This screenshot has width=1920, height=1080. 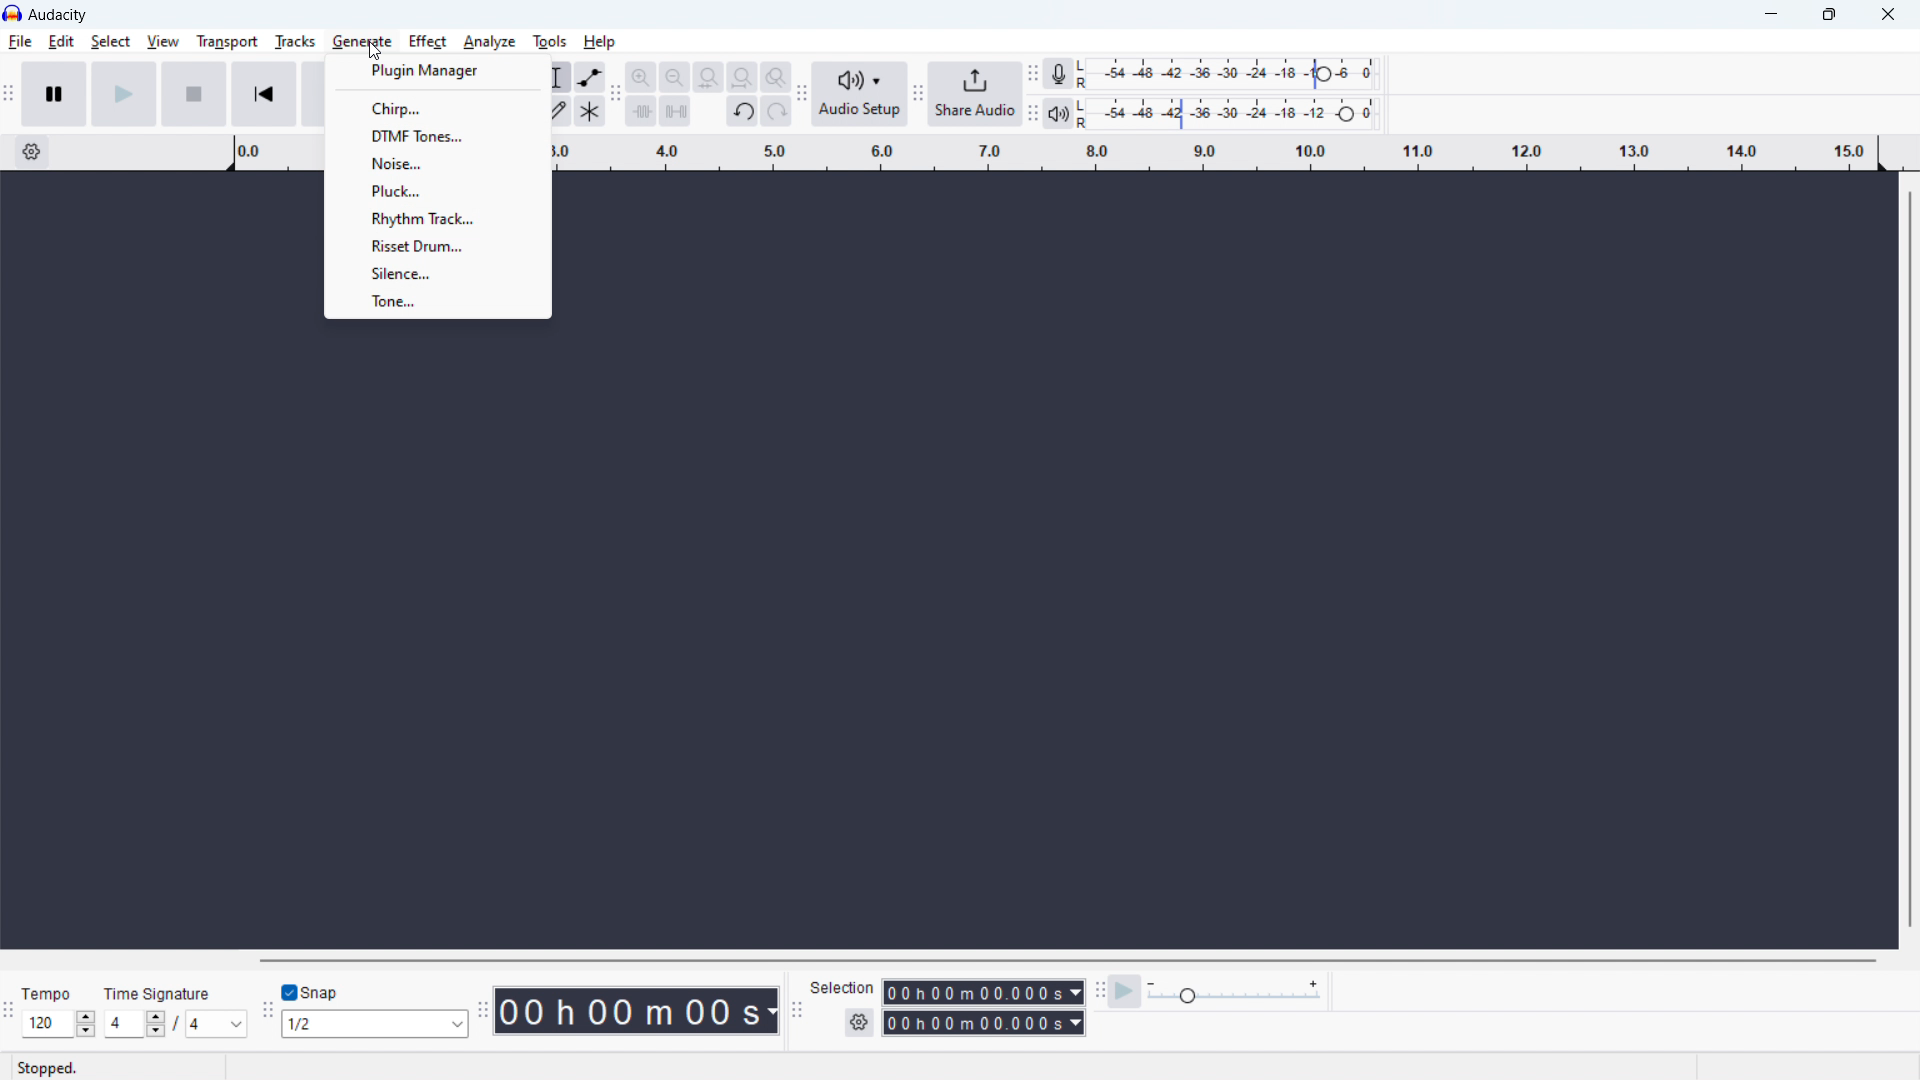 I want to click on noise..., so click(x=440, y=162).